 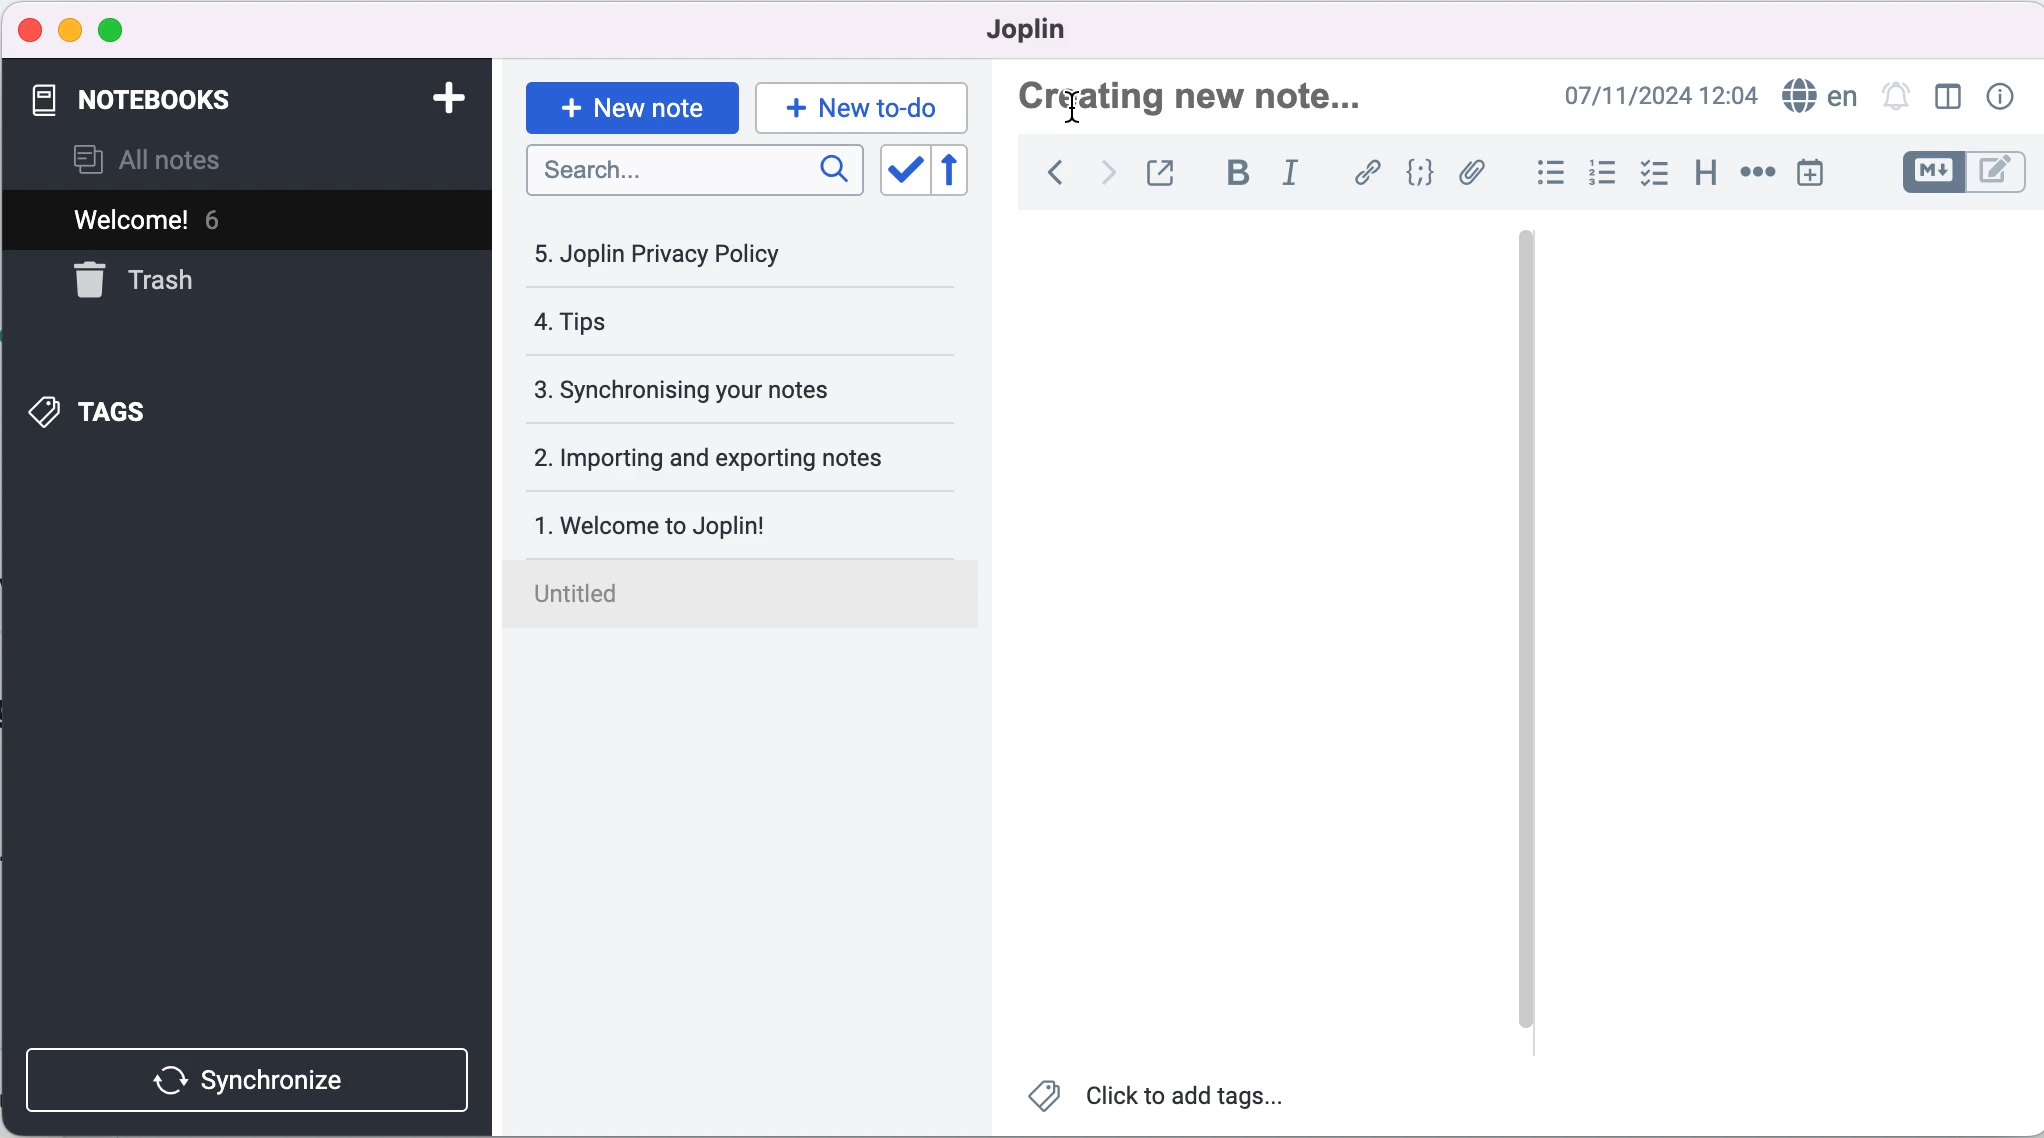 I want to click on new note, so click(x=629, y=106).